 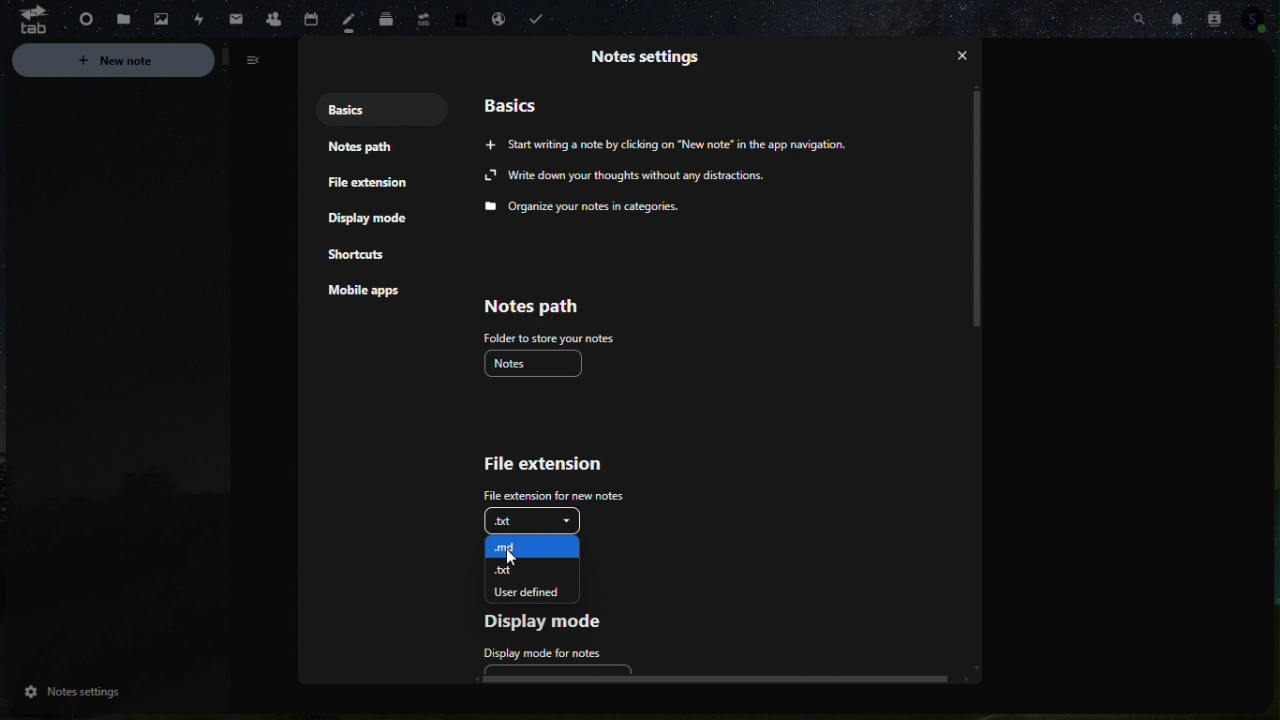 I want to click on display mode for notes, so click(x=547, y=658).